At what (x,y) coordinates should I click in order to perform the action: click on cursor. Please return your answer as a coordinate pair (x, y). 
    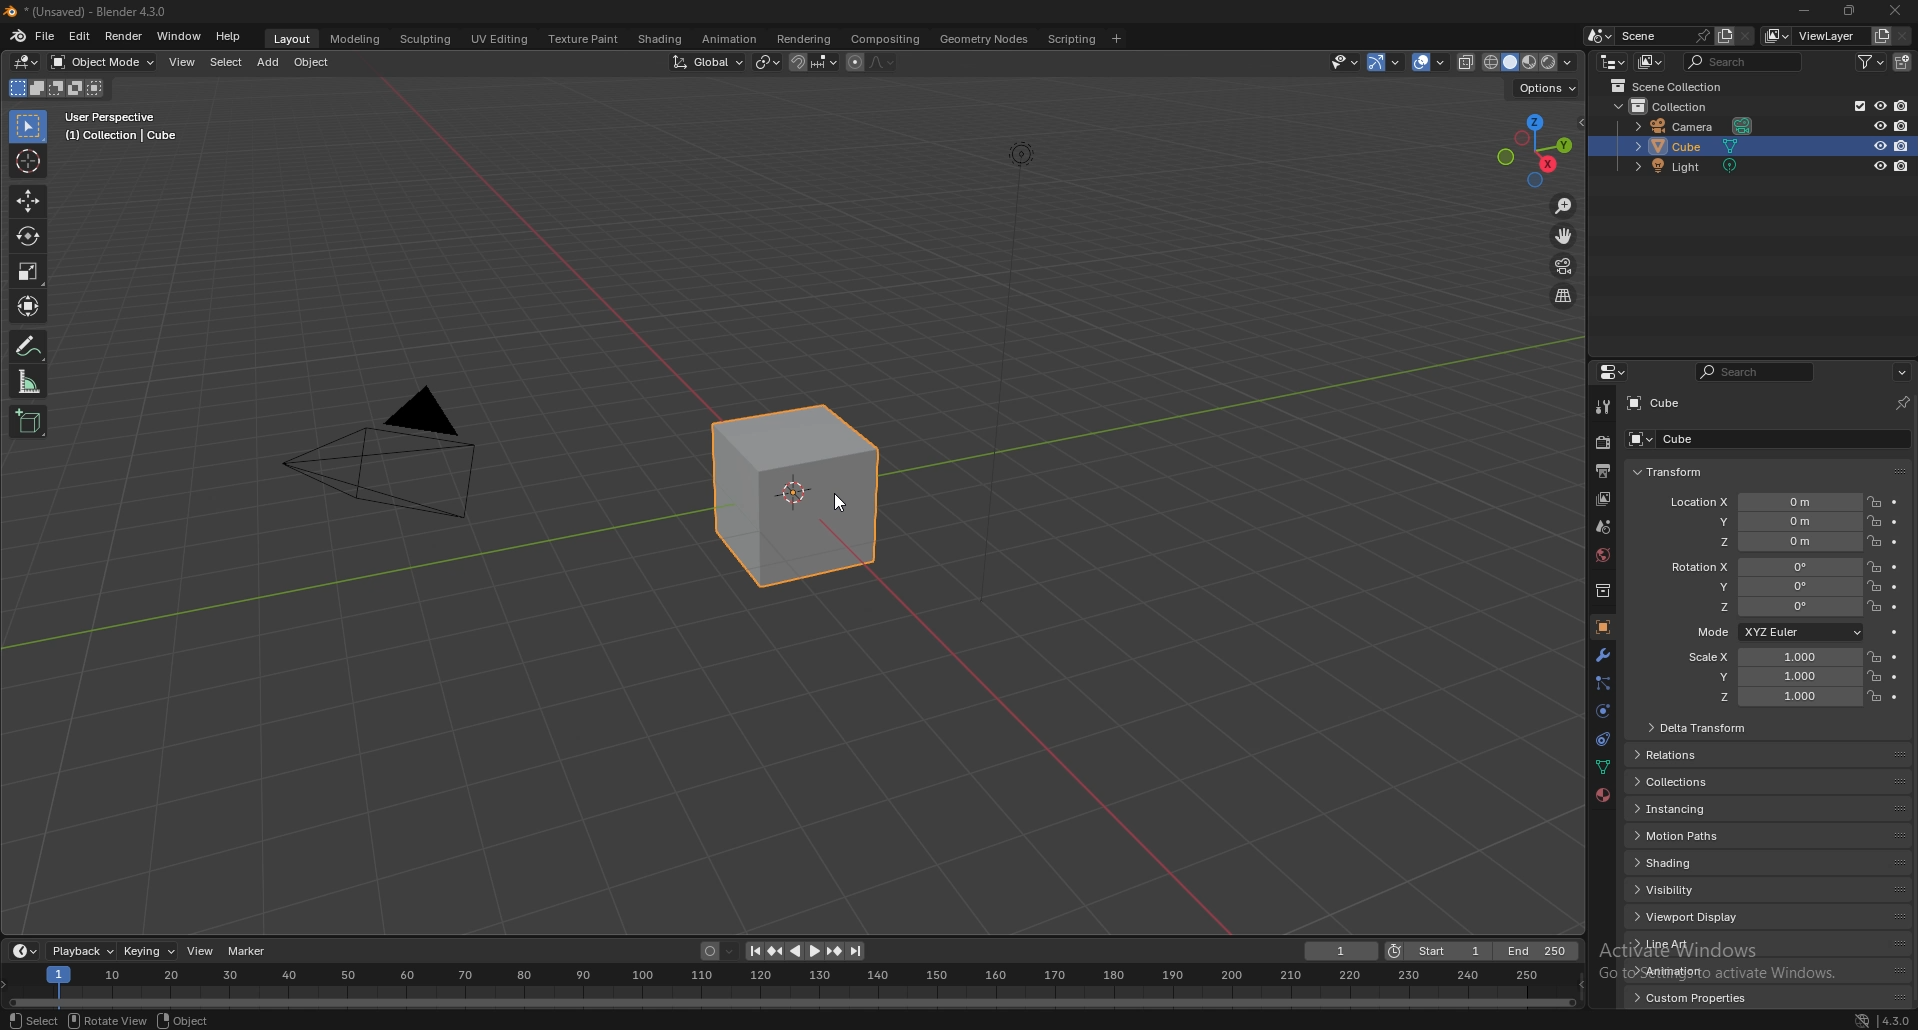
    Looking at the image, I should click on (844, 506).